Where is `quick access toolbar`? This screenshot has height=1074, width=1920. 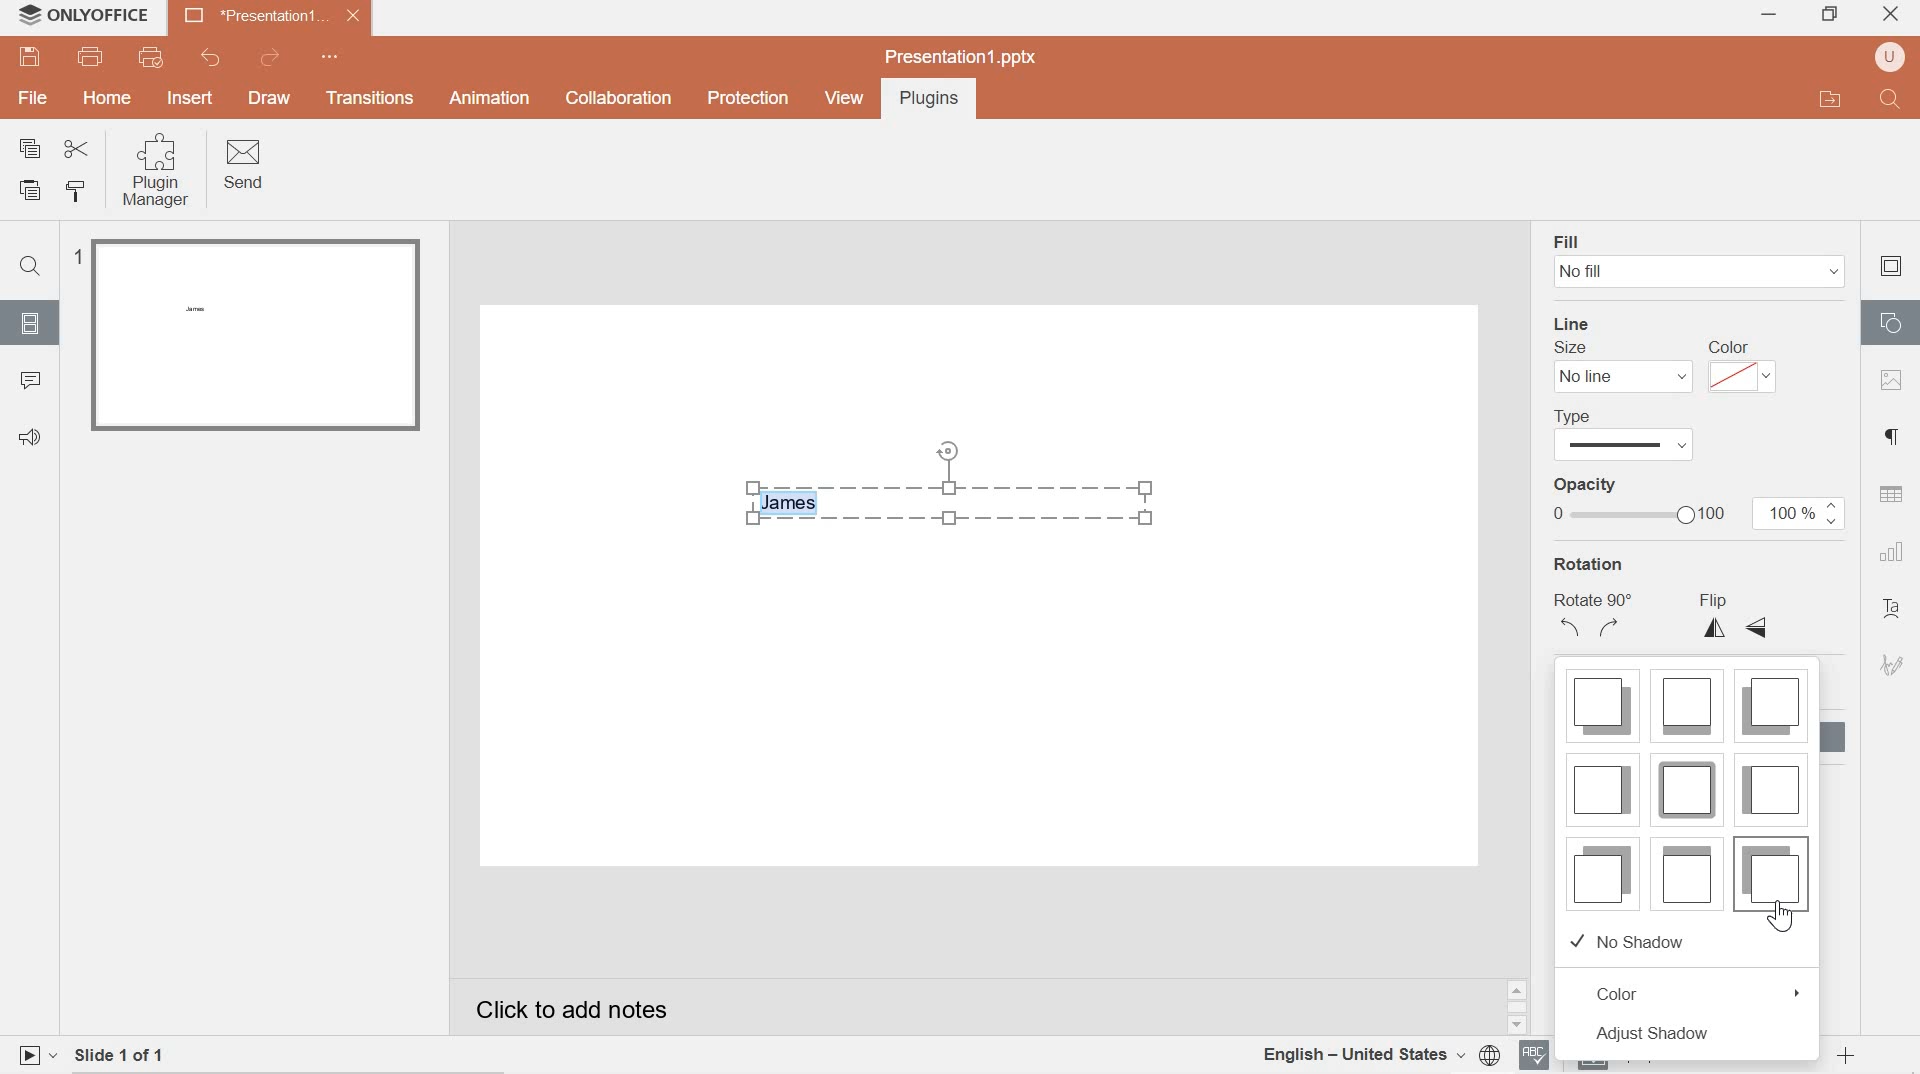
quick access toolbar is located at coordinates (333, 57).